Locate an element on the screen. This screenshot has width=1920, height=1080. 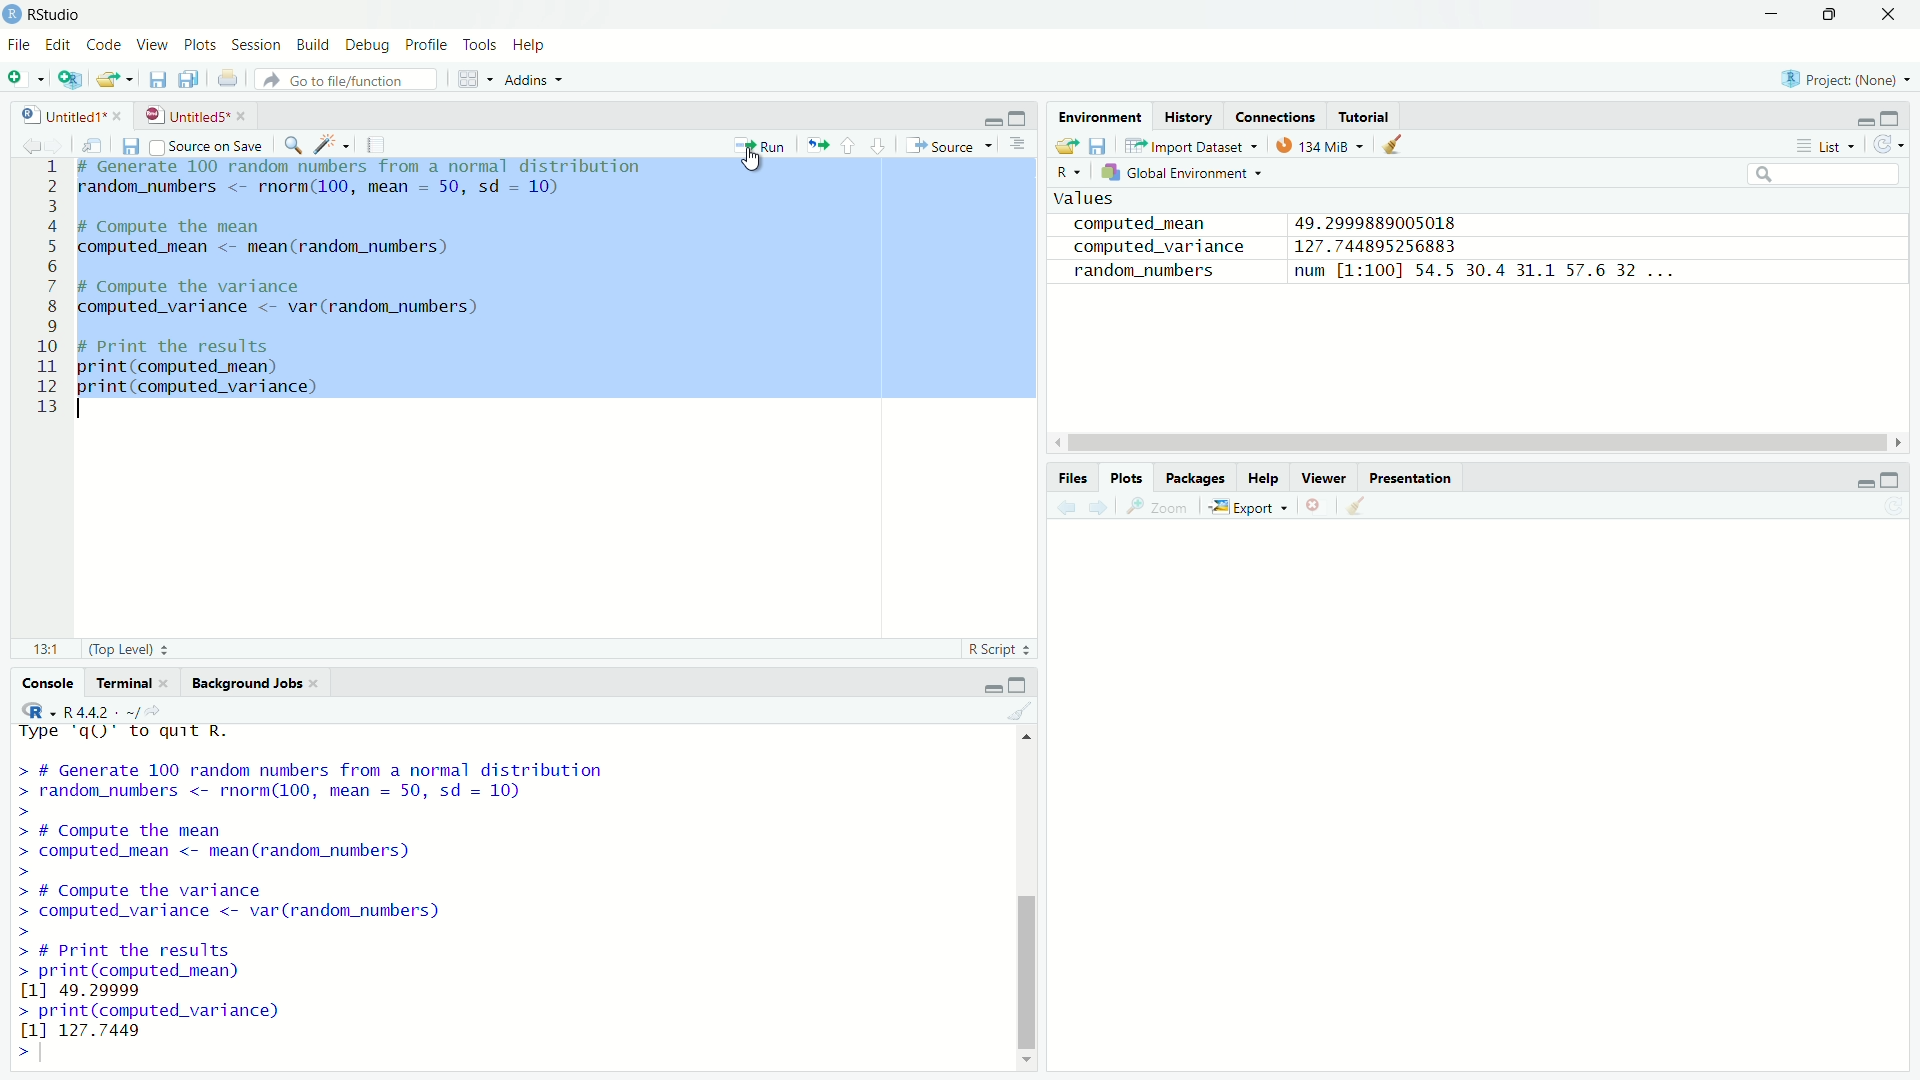
debug is located at coordinates (366, 43).